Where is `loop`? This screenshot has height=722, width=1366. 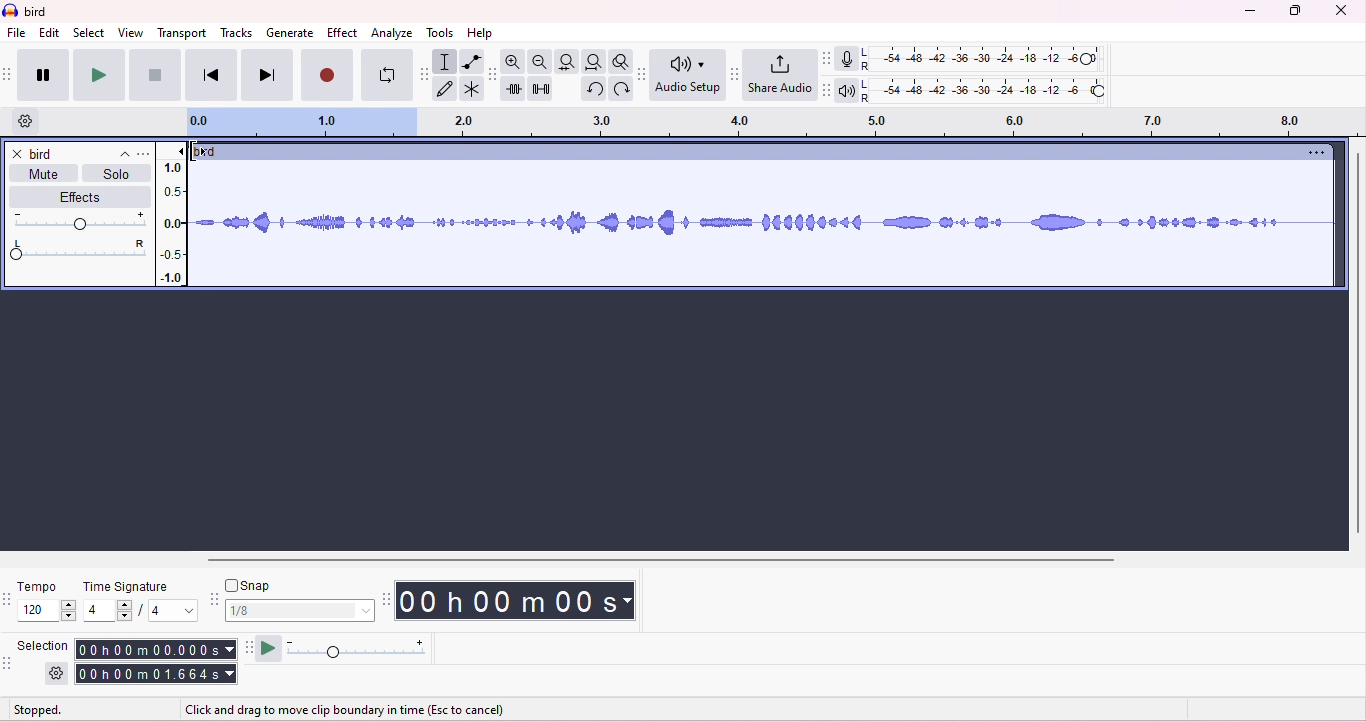 loop is located at coordinates (384, 77).